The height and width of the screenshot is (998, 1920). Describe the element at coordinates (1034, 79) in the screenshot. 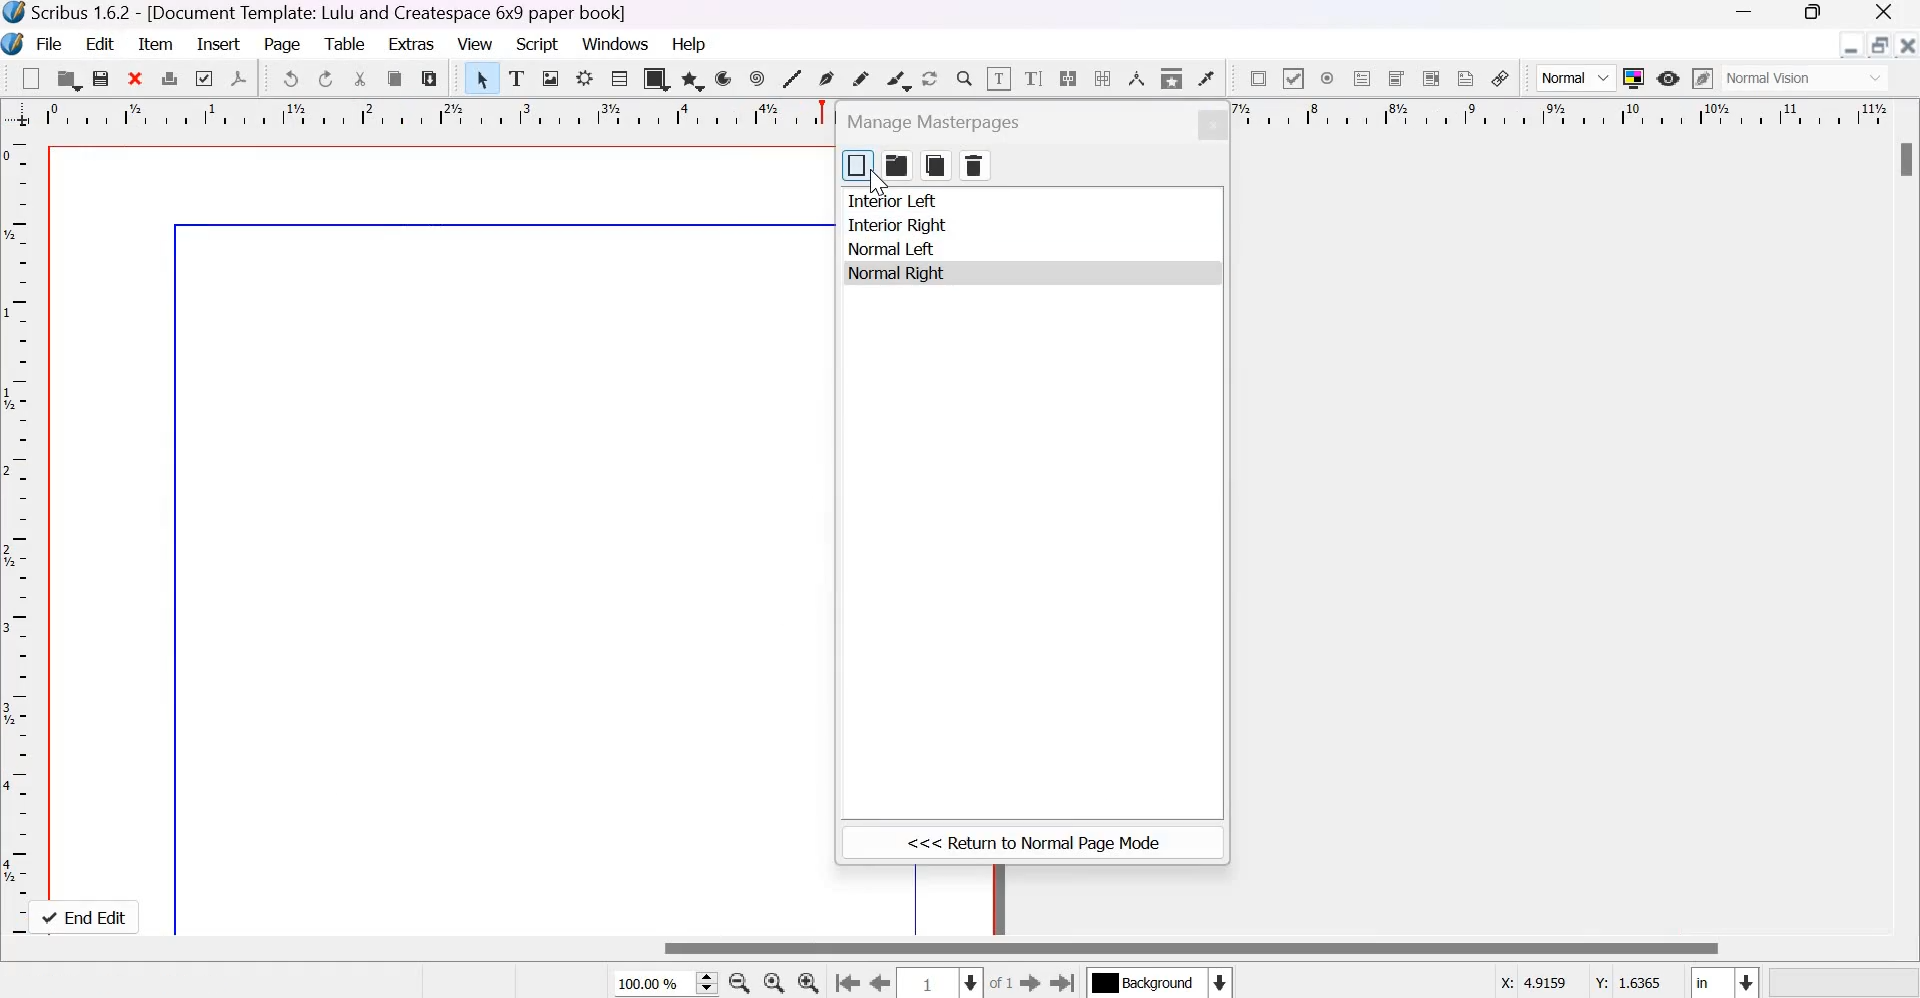

I see `edit text with story editor` at that location.